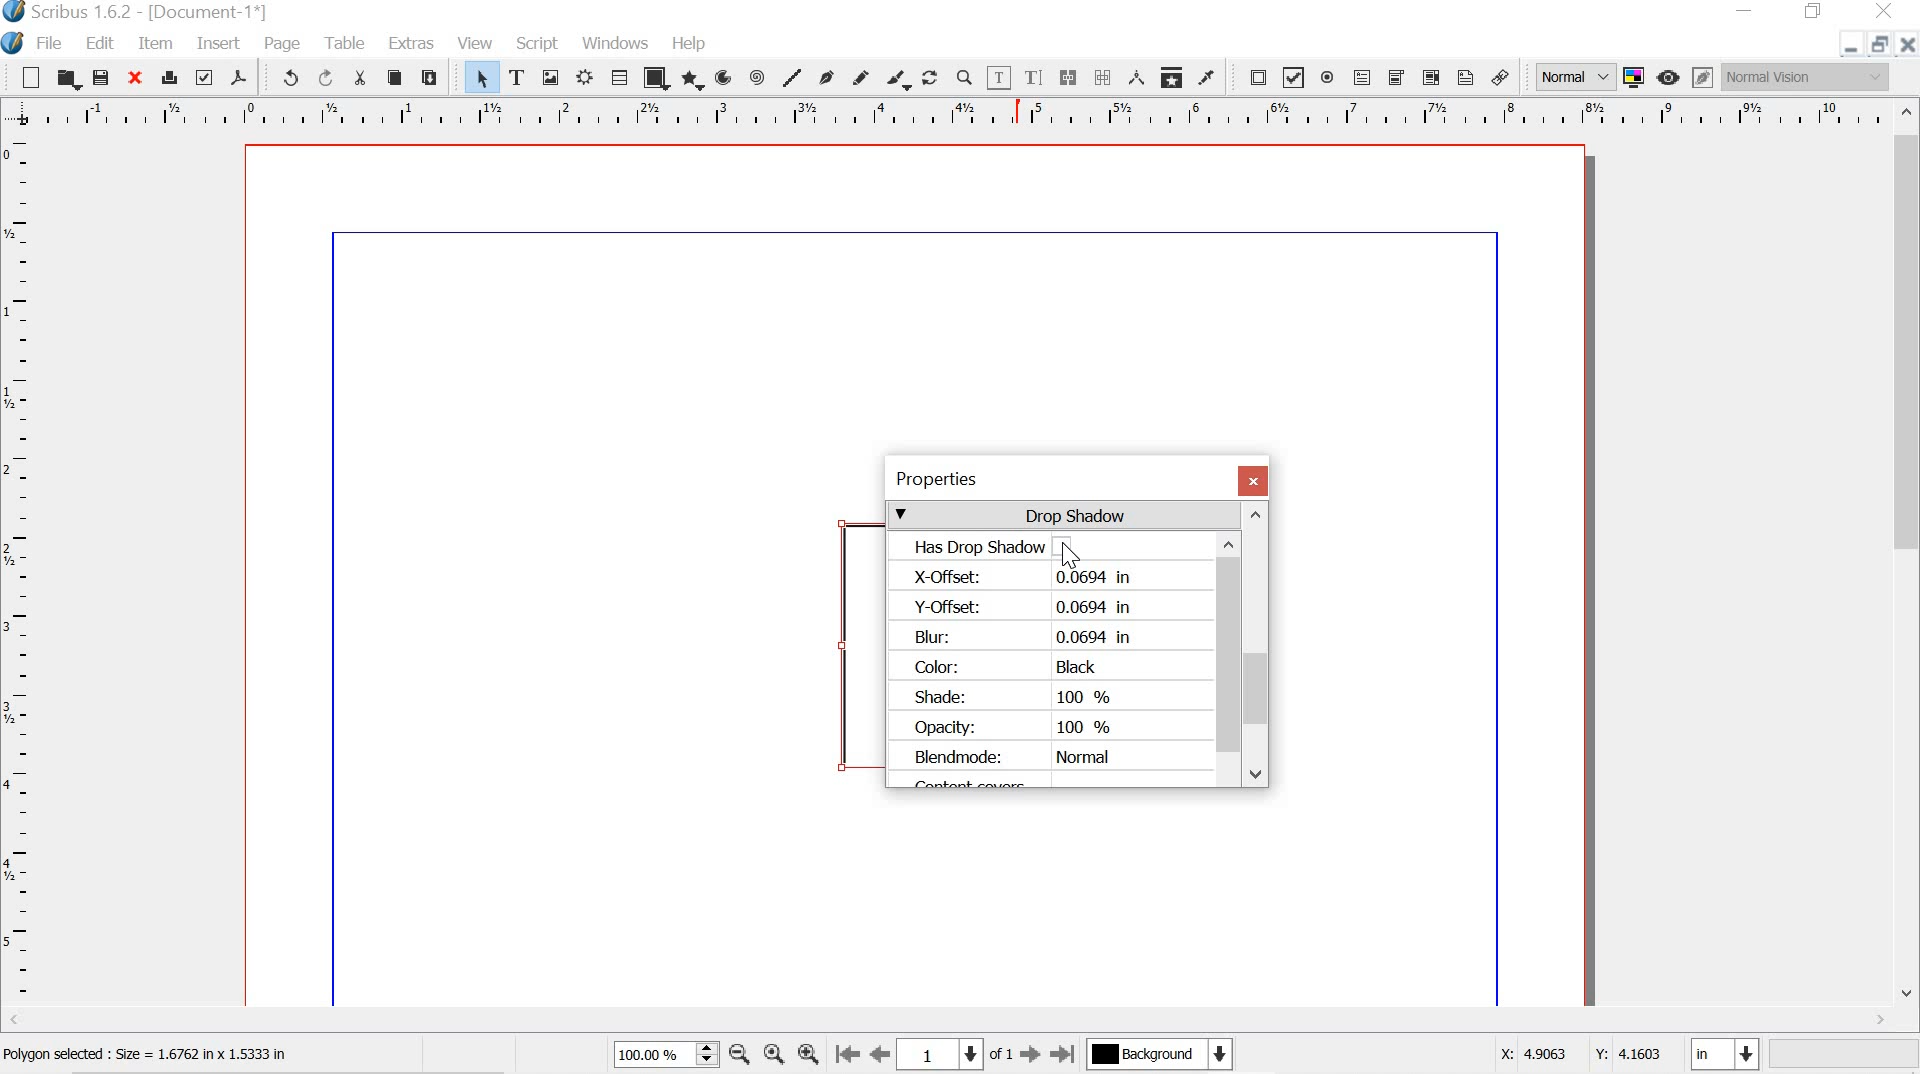 Image resolution: width=1920 pixels, height=1074 pixels. What do you see at coordinates (1294, 77) in the screenshot?
I see `pdf checkbox` at bounding box center [1294, 77].